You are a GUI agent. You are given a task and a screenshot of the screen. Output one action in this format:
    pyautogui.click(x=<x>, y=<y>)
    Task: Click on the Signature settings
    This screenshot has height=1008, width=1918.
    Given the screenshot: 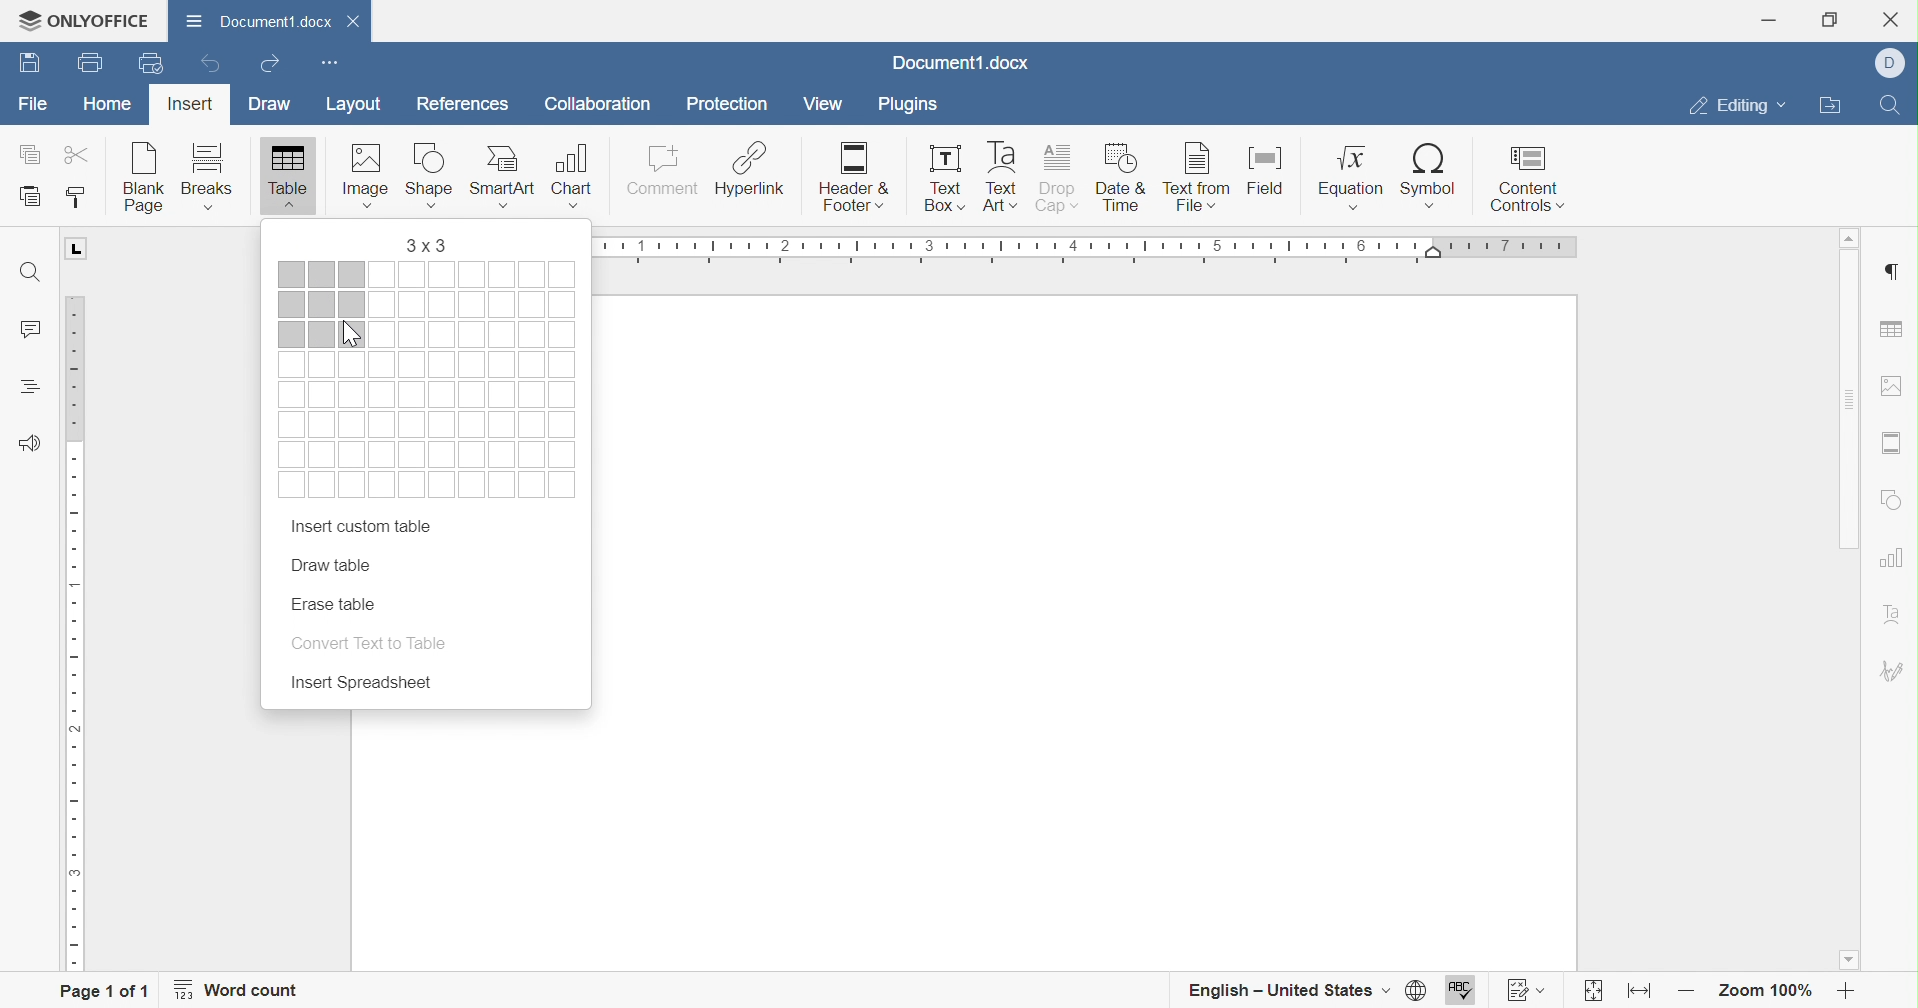 What is the action you would take?
    pyautogui.click(x=1898, y=671)
    